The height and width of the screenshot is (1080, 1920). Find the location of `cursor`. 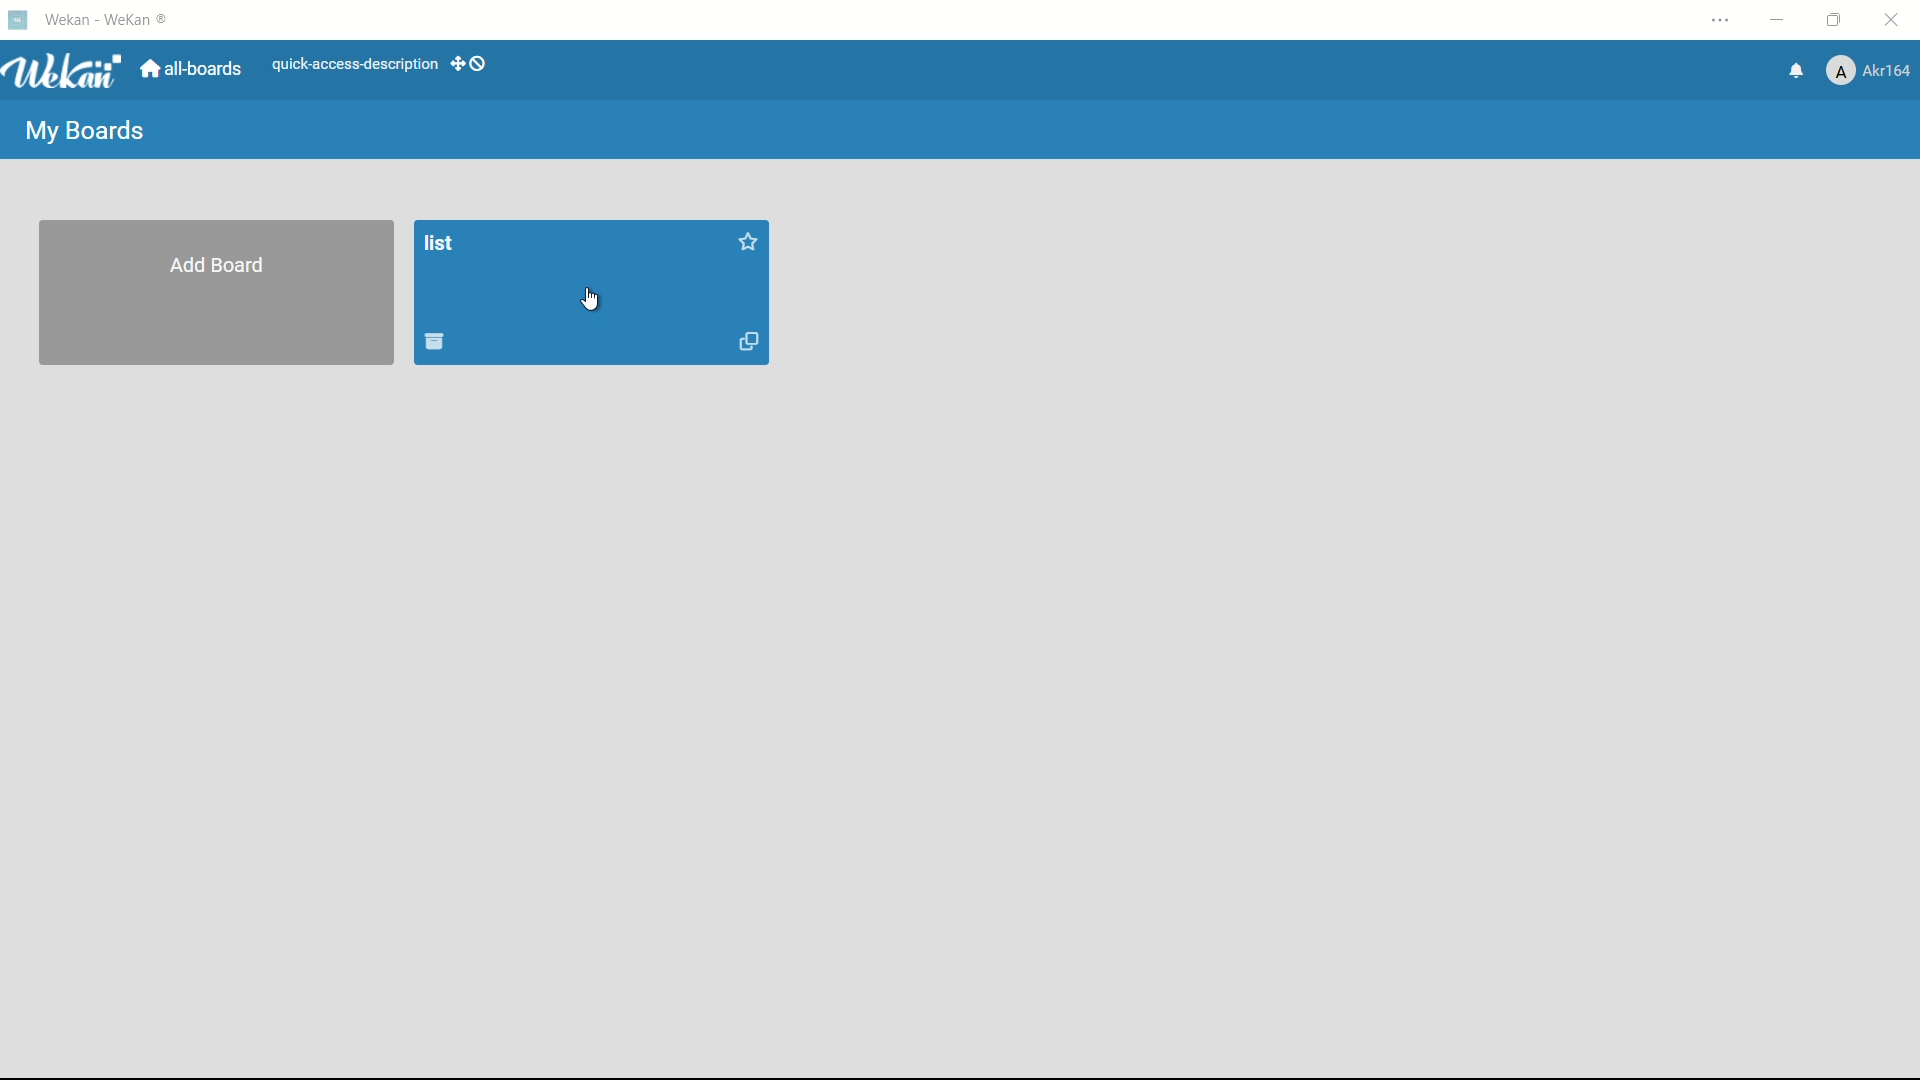

cursor is located at coordinates (591, 301).